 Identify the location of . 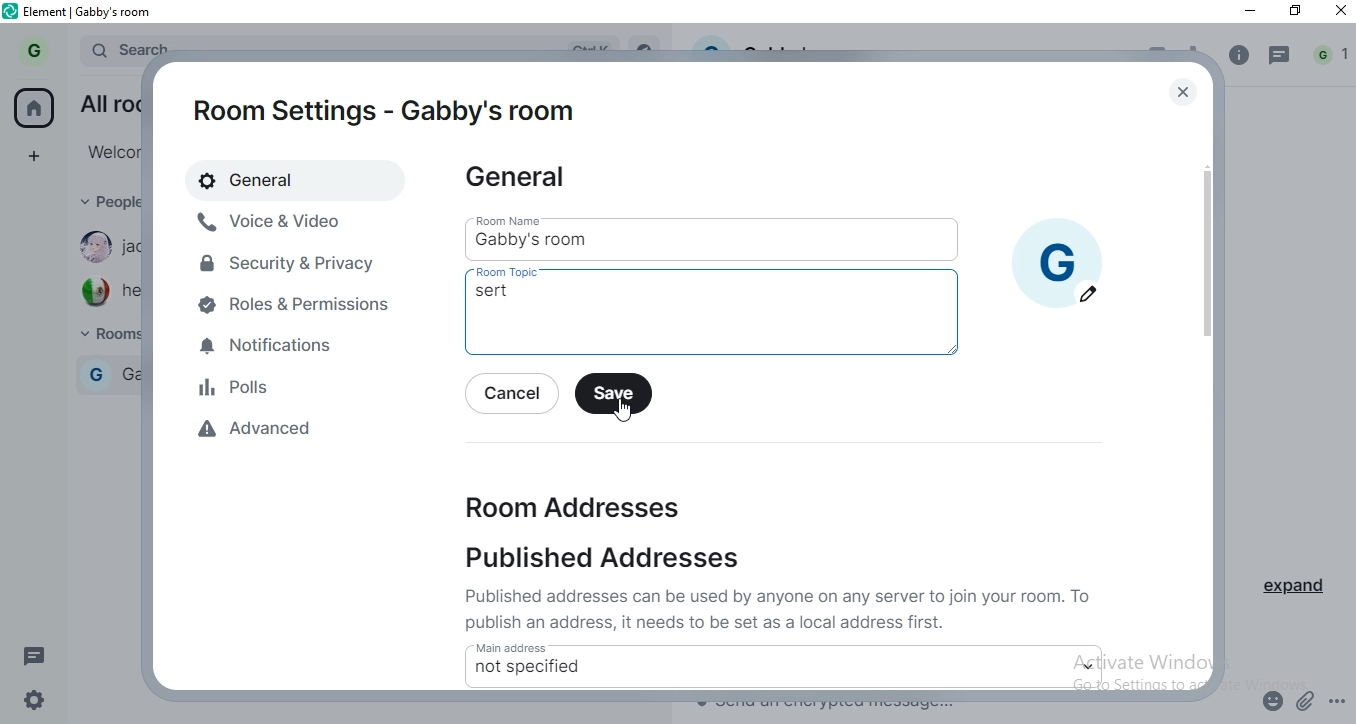
(1340, 697).